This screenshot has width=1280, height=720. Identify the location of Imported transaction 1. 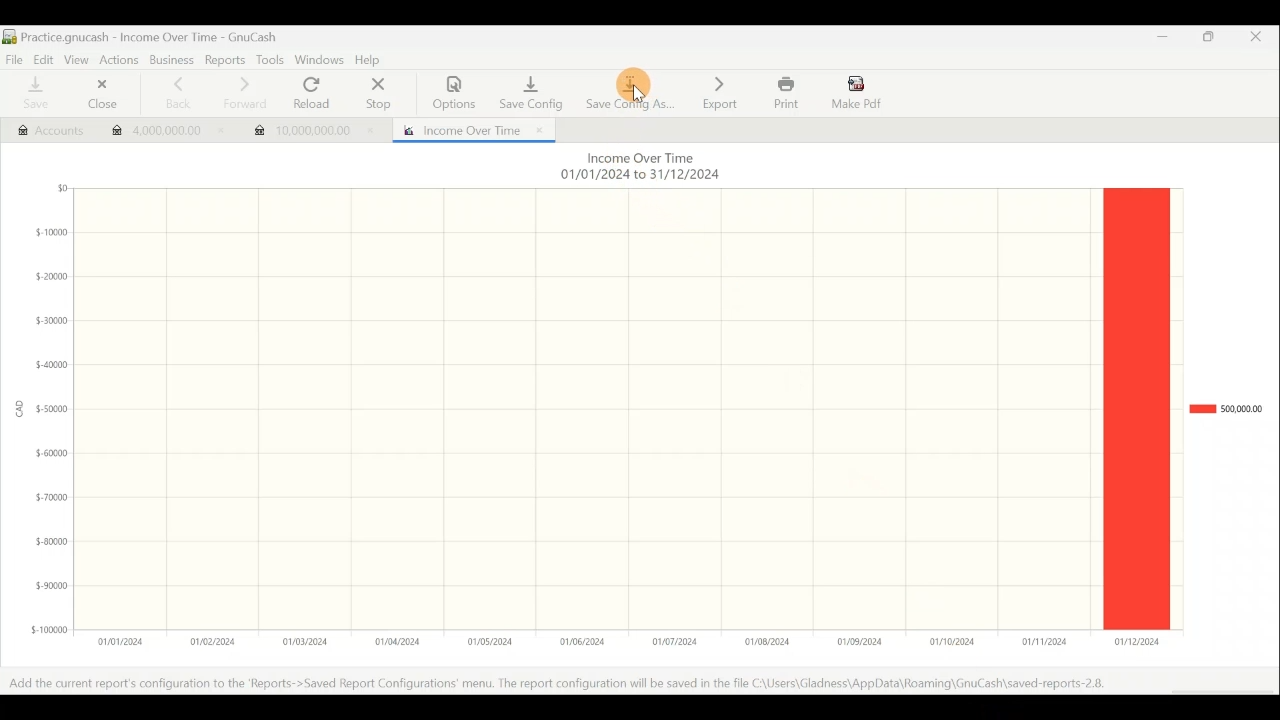
(161, 133).